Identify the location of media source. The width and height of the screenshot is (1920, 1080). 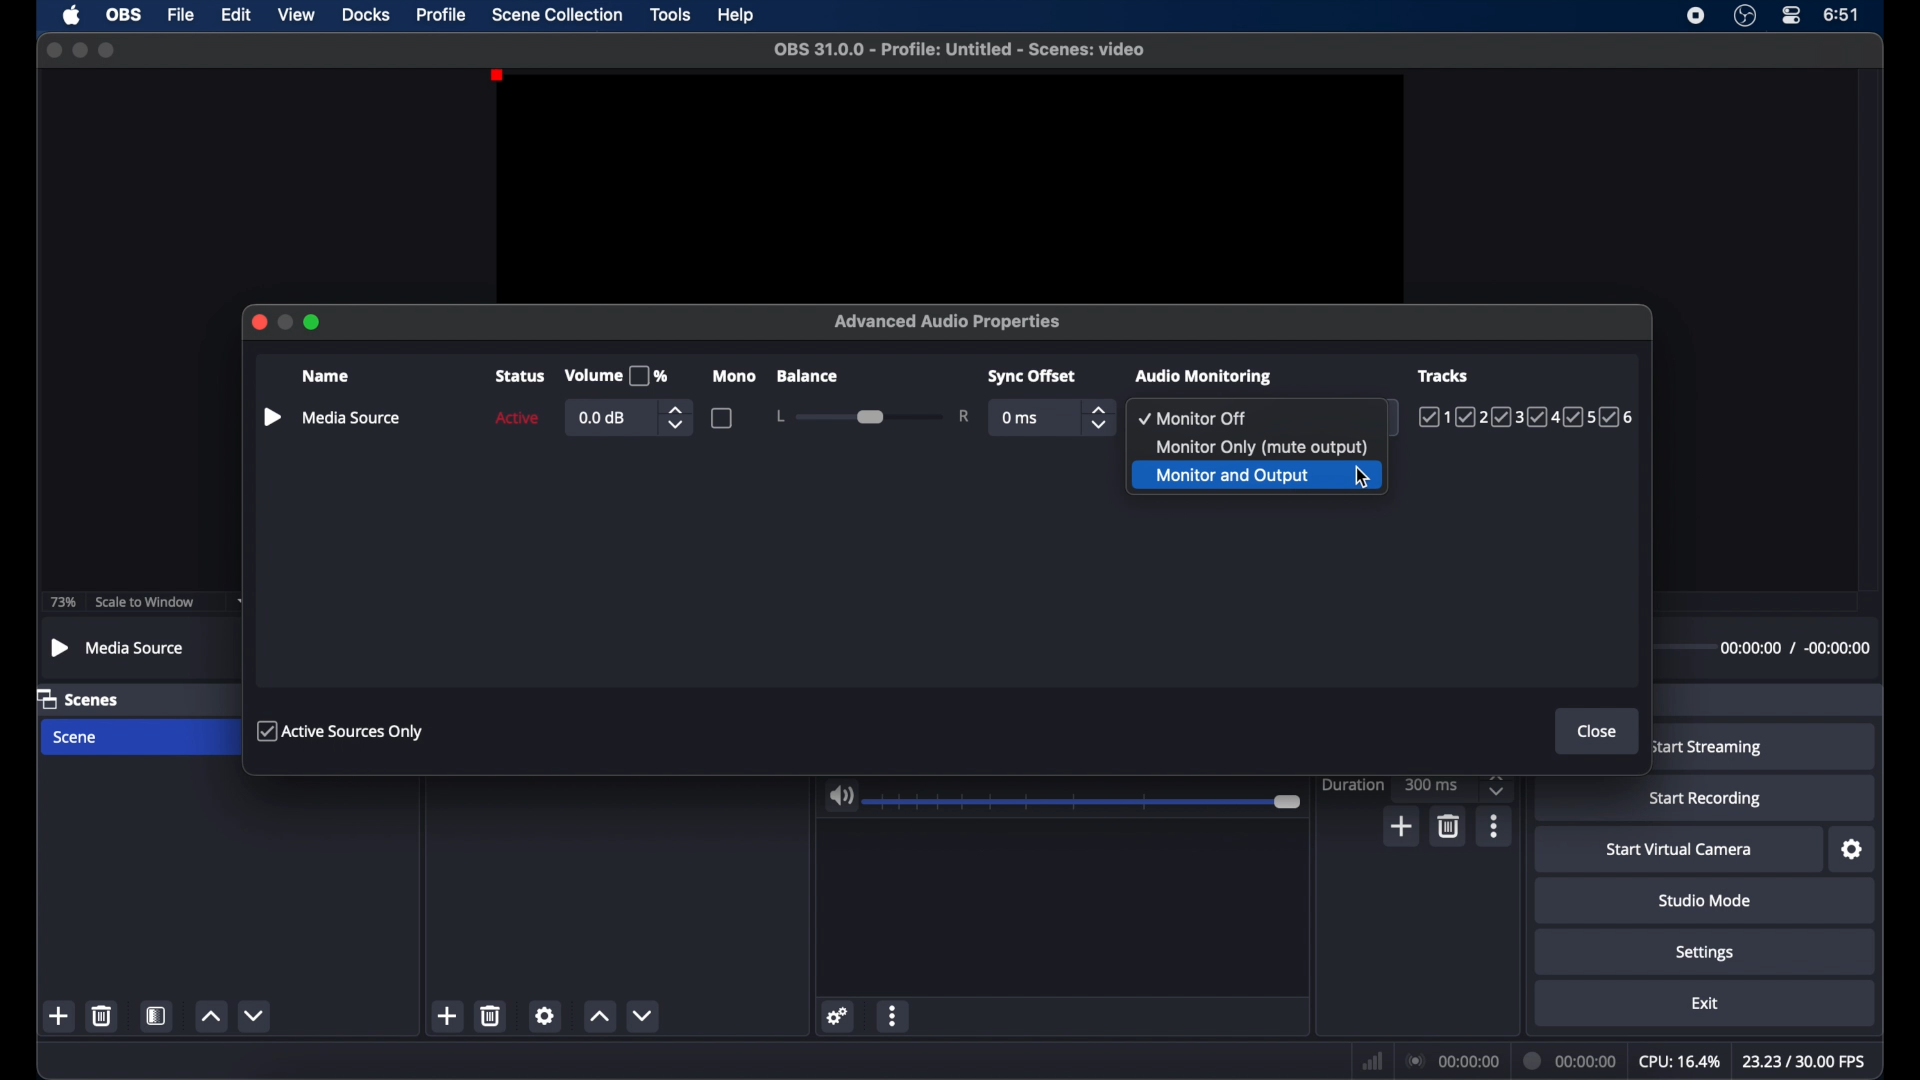
(352, 418).